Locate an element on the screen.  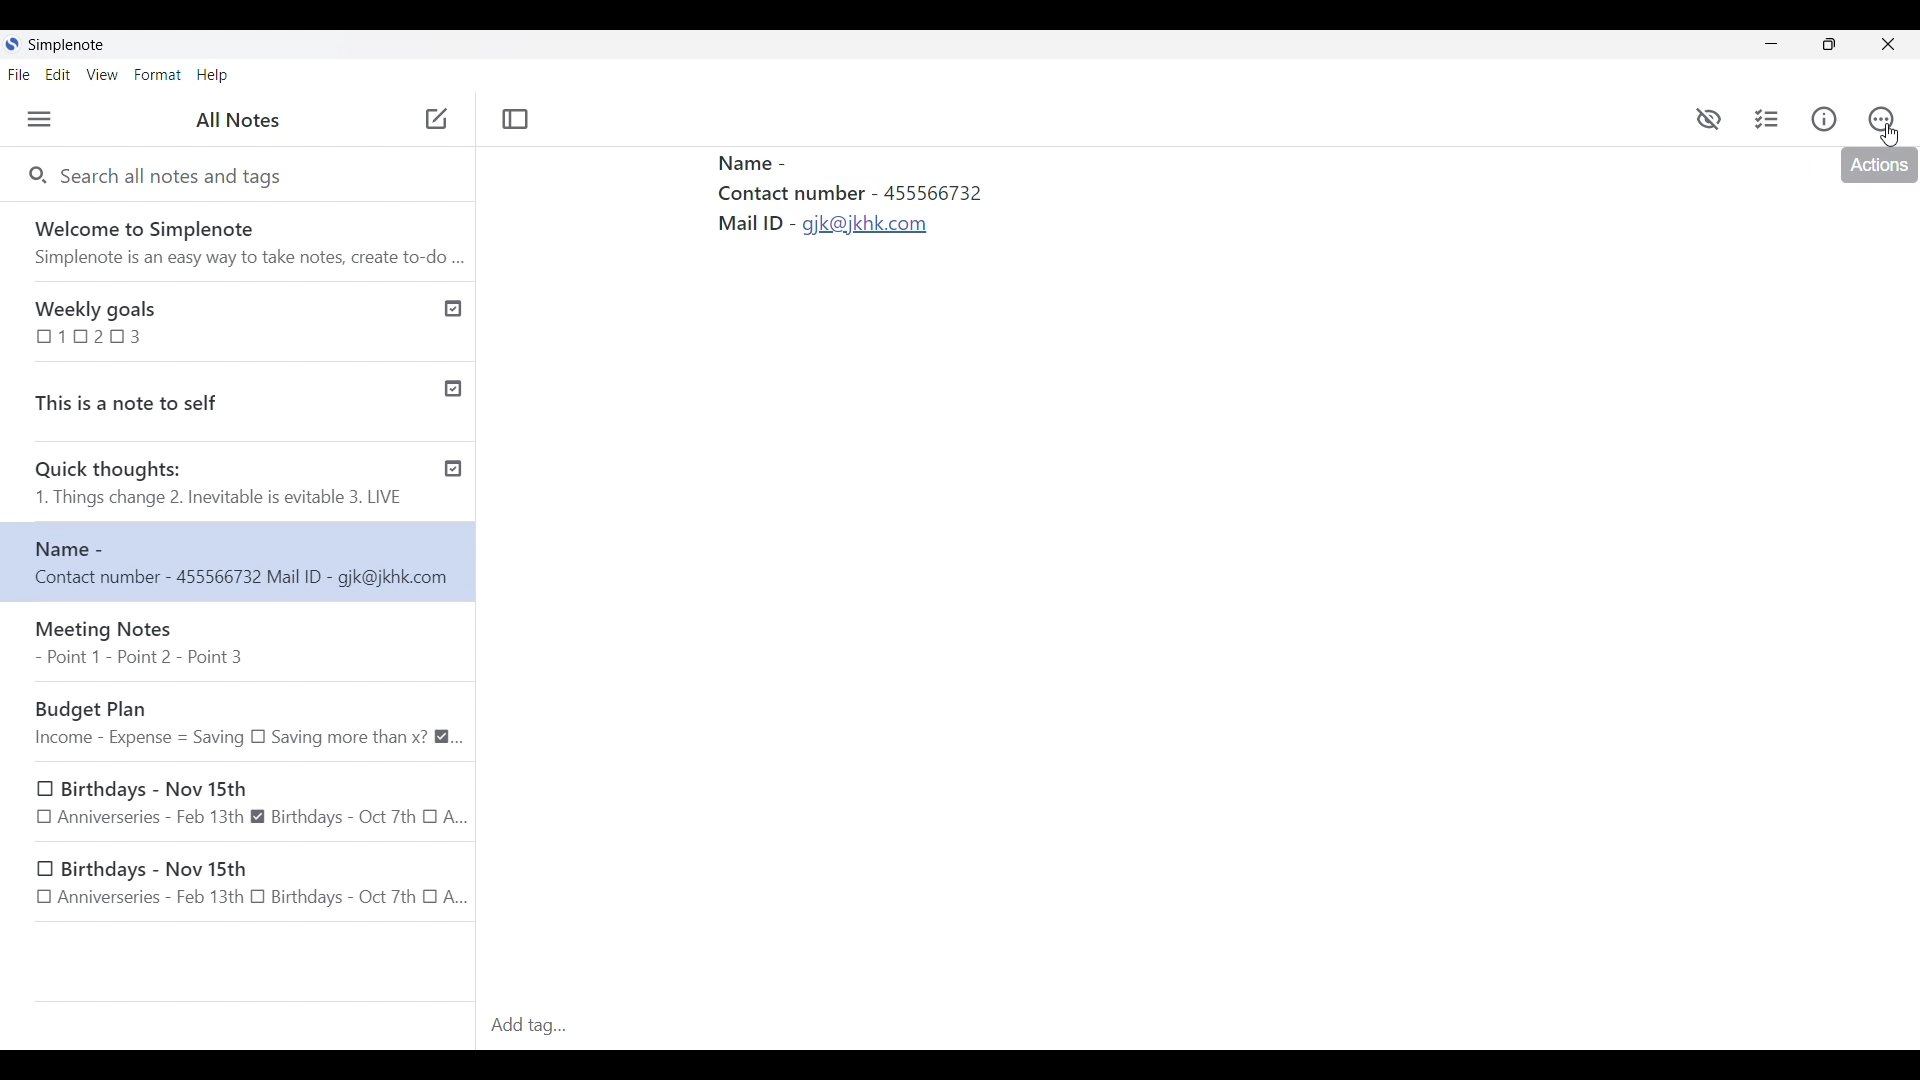
Quick thoughts: 1. Things change 2. Inevitable is evitable 3. LIVE is located at coordinates (218, 485).